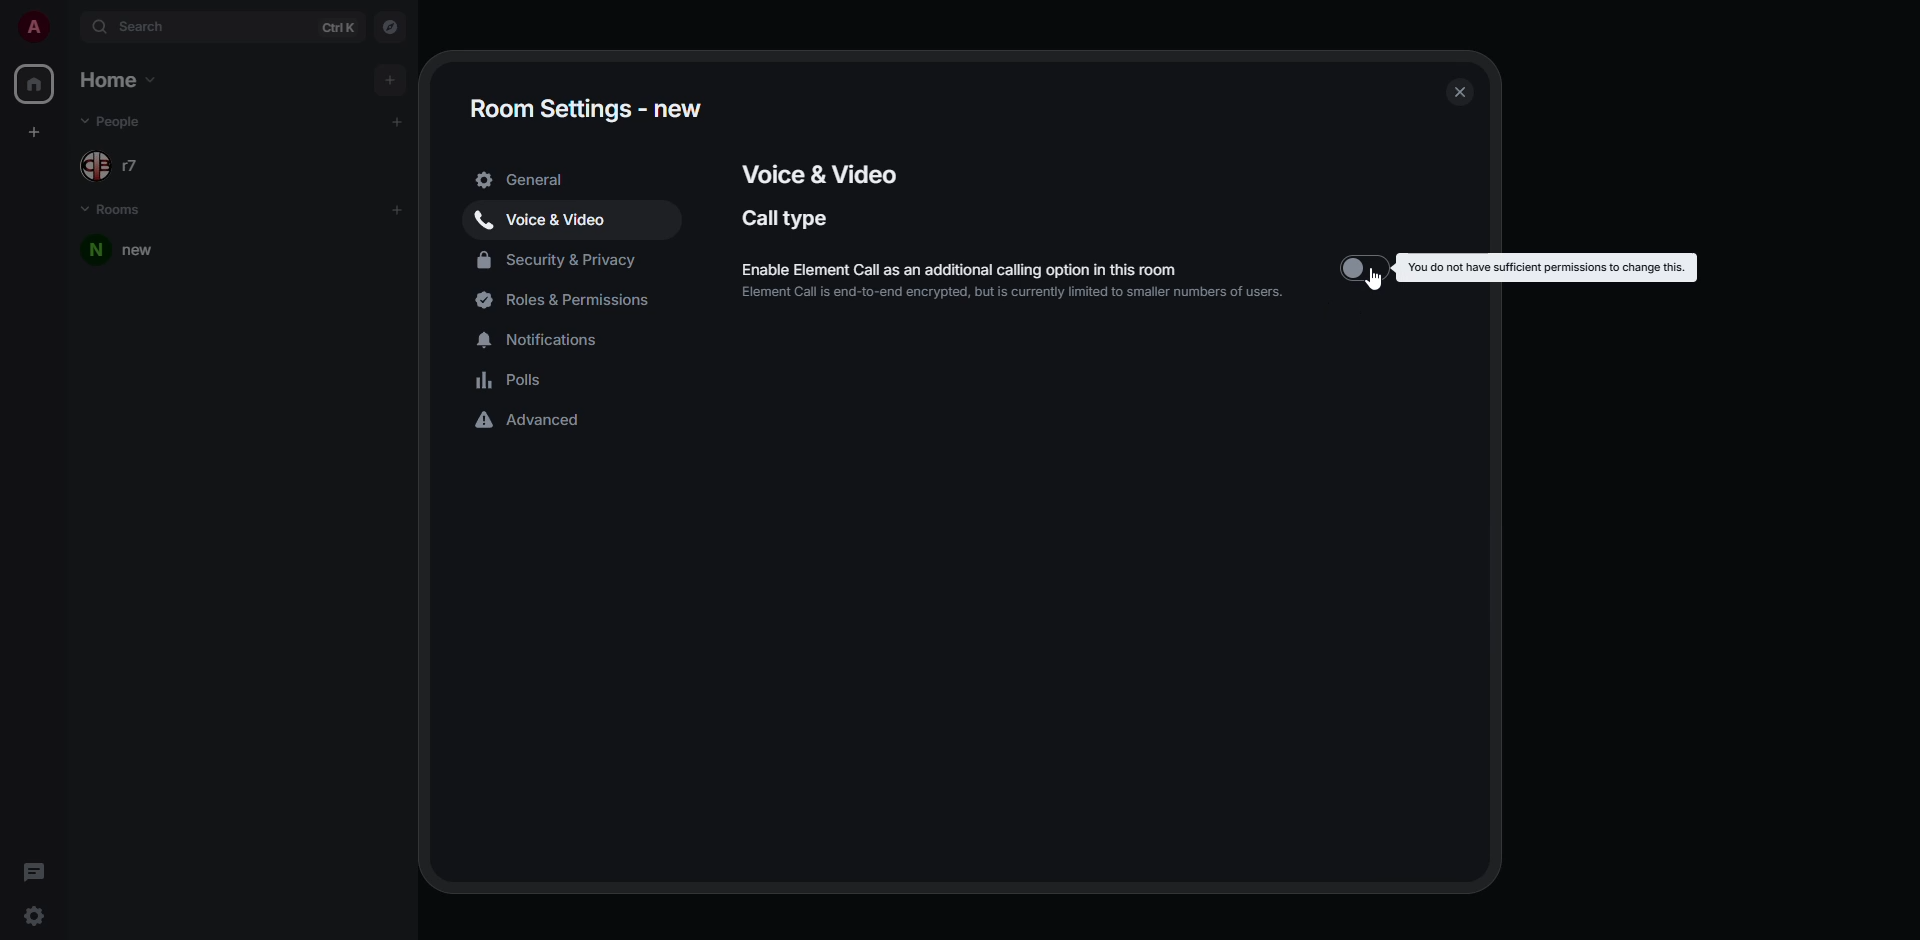  Describe the element at coordinates (116, 161) in the screenshot. I see `people` at that location.